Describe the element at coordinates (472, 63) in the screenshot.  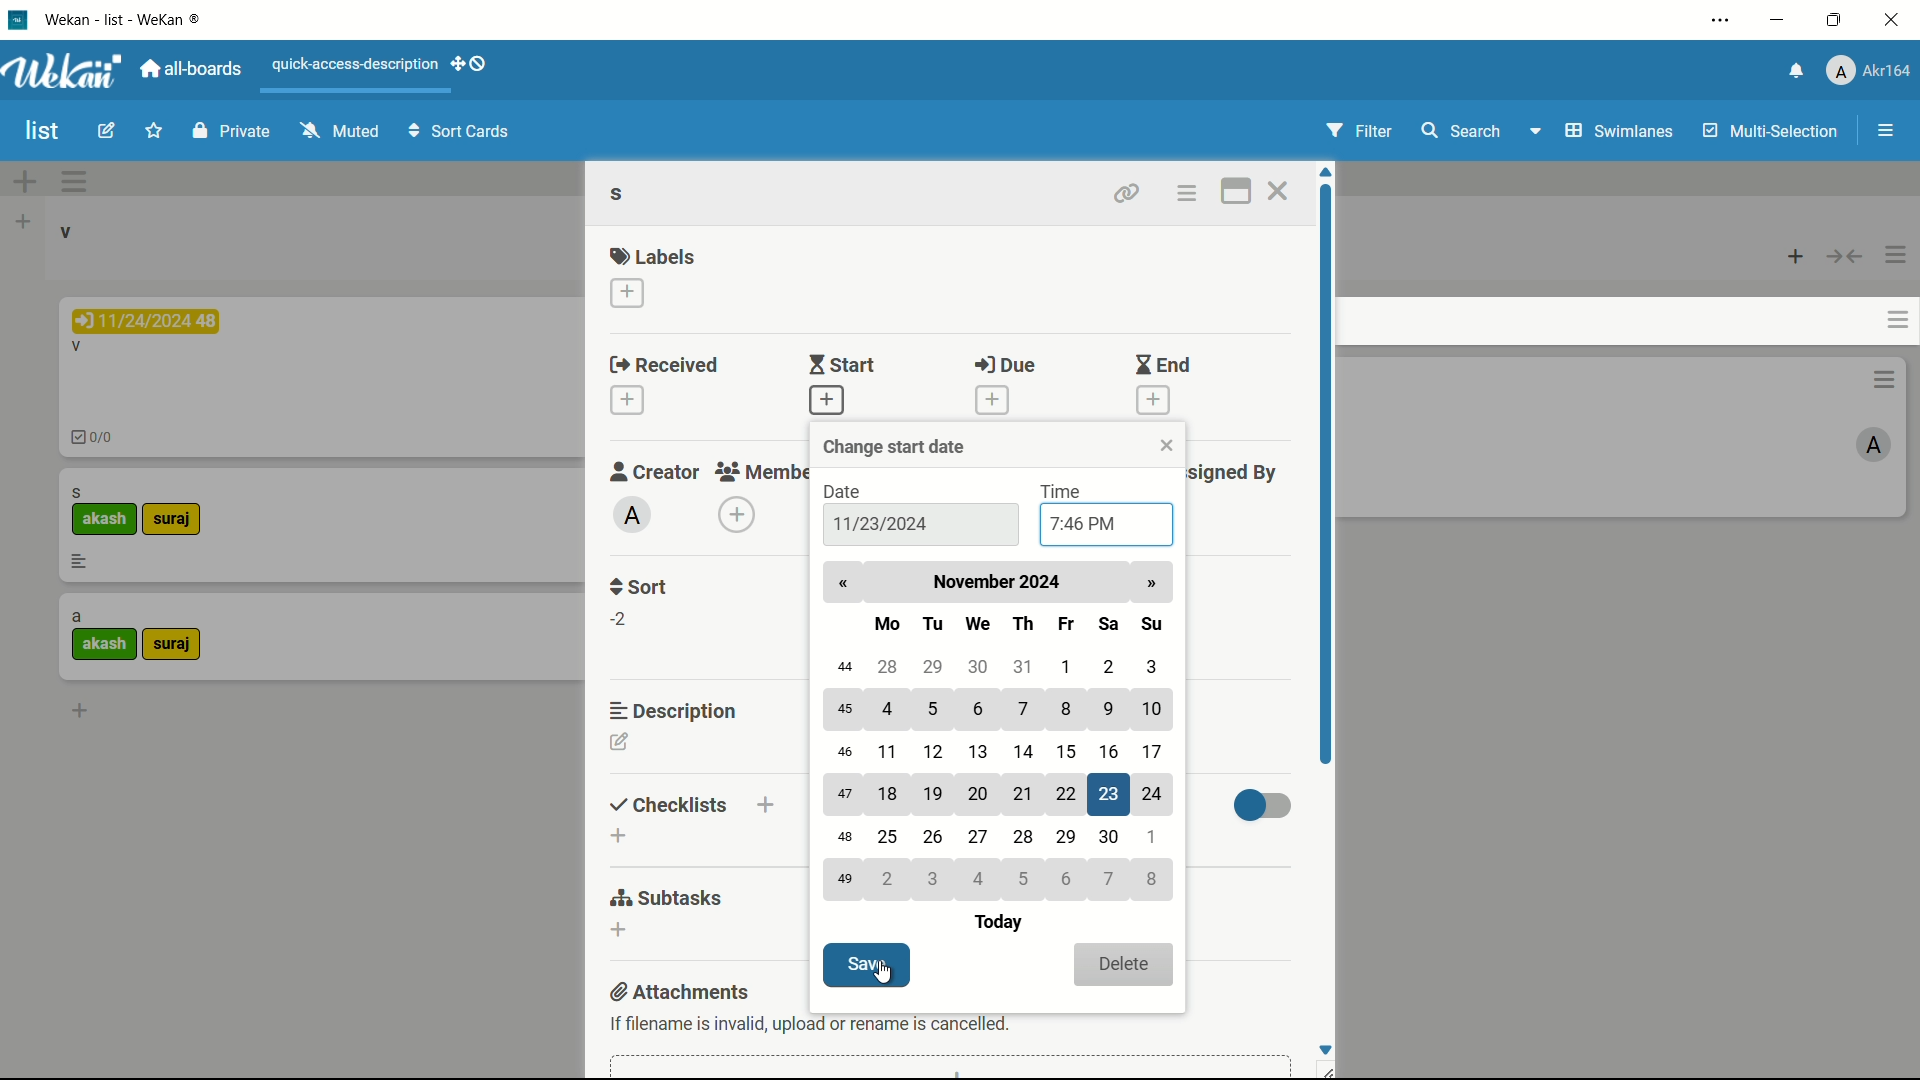
I see `show desktop drag handles` at that location.